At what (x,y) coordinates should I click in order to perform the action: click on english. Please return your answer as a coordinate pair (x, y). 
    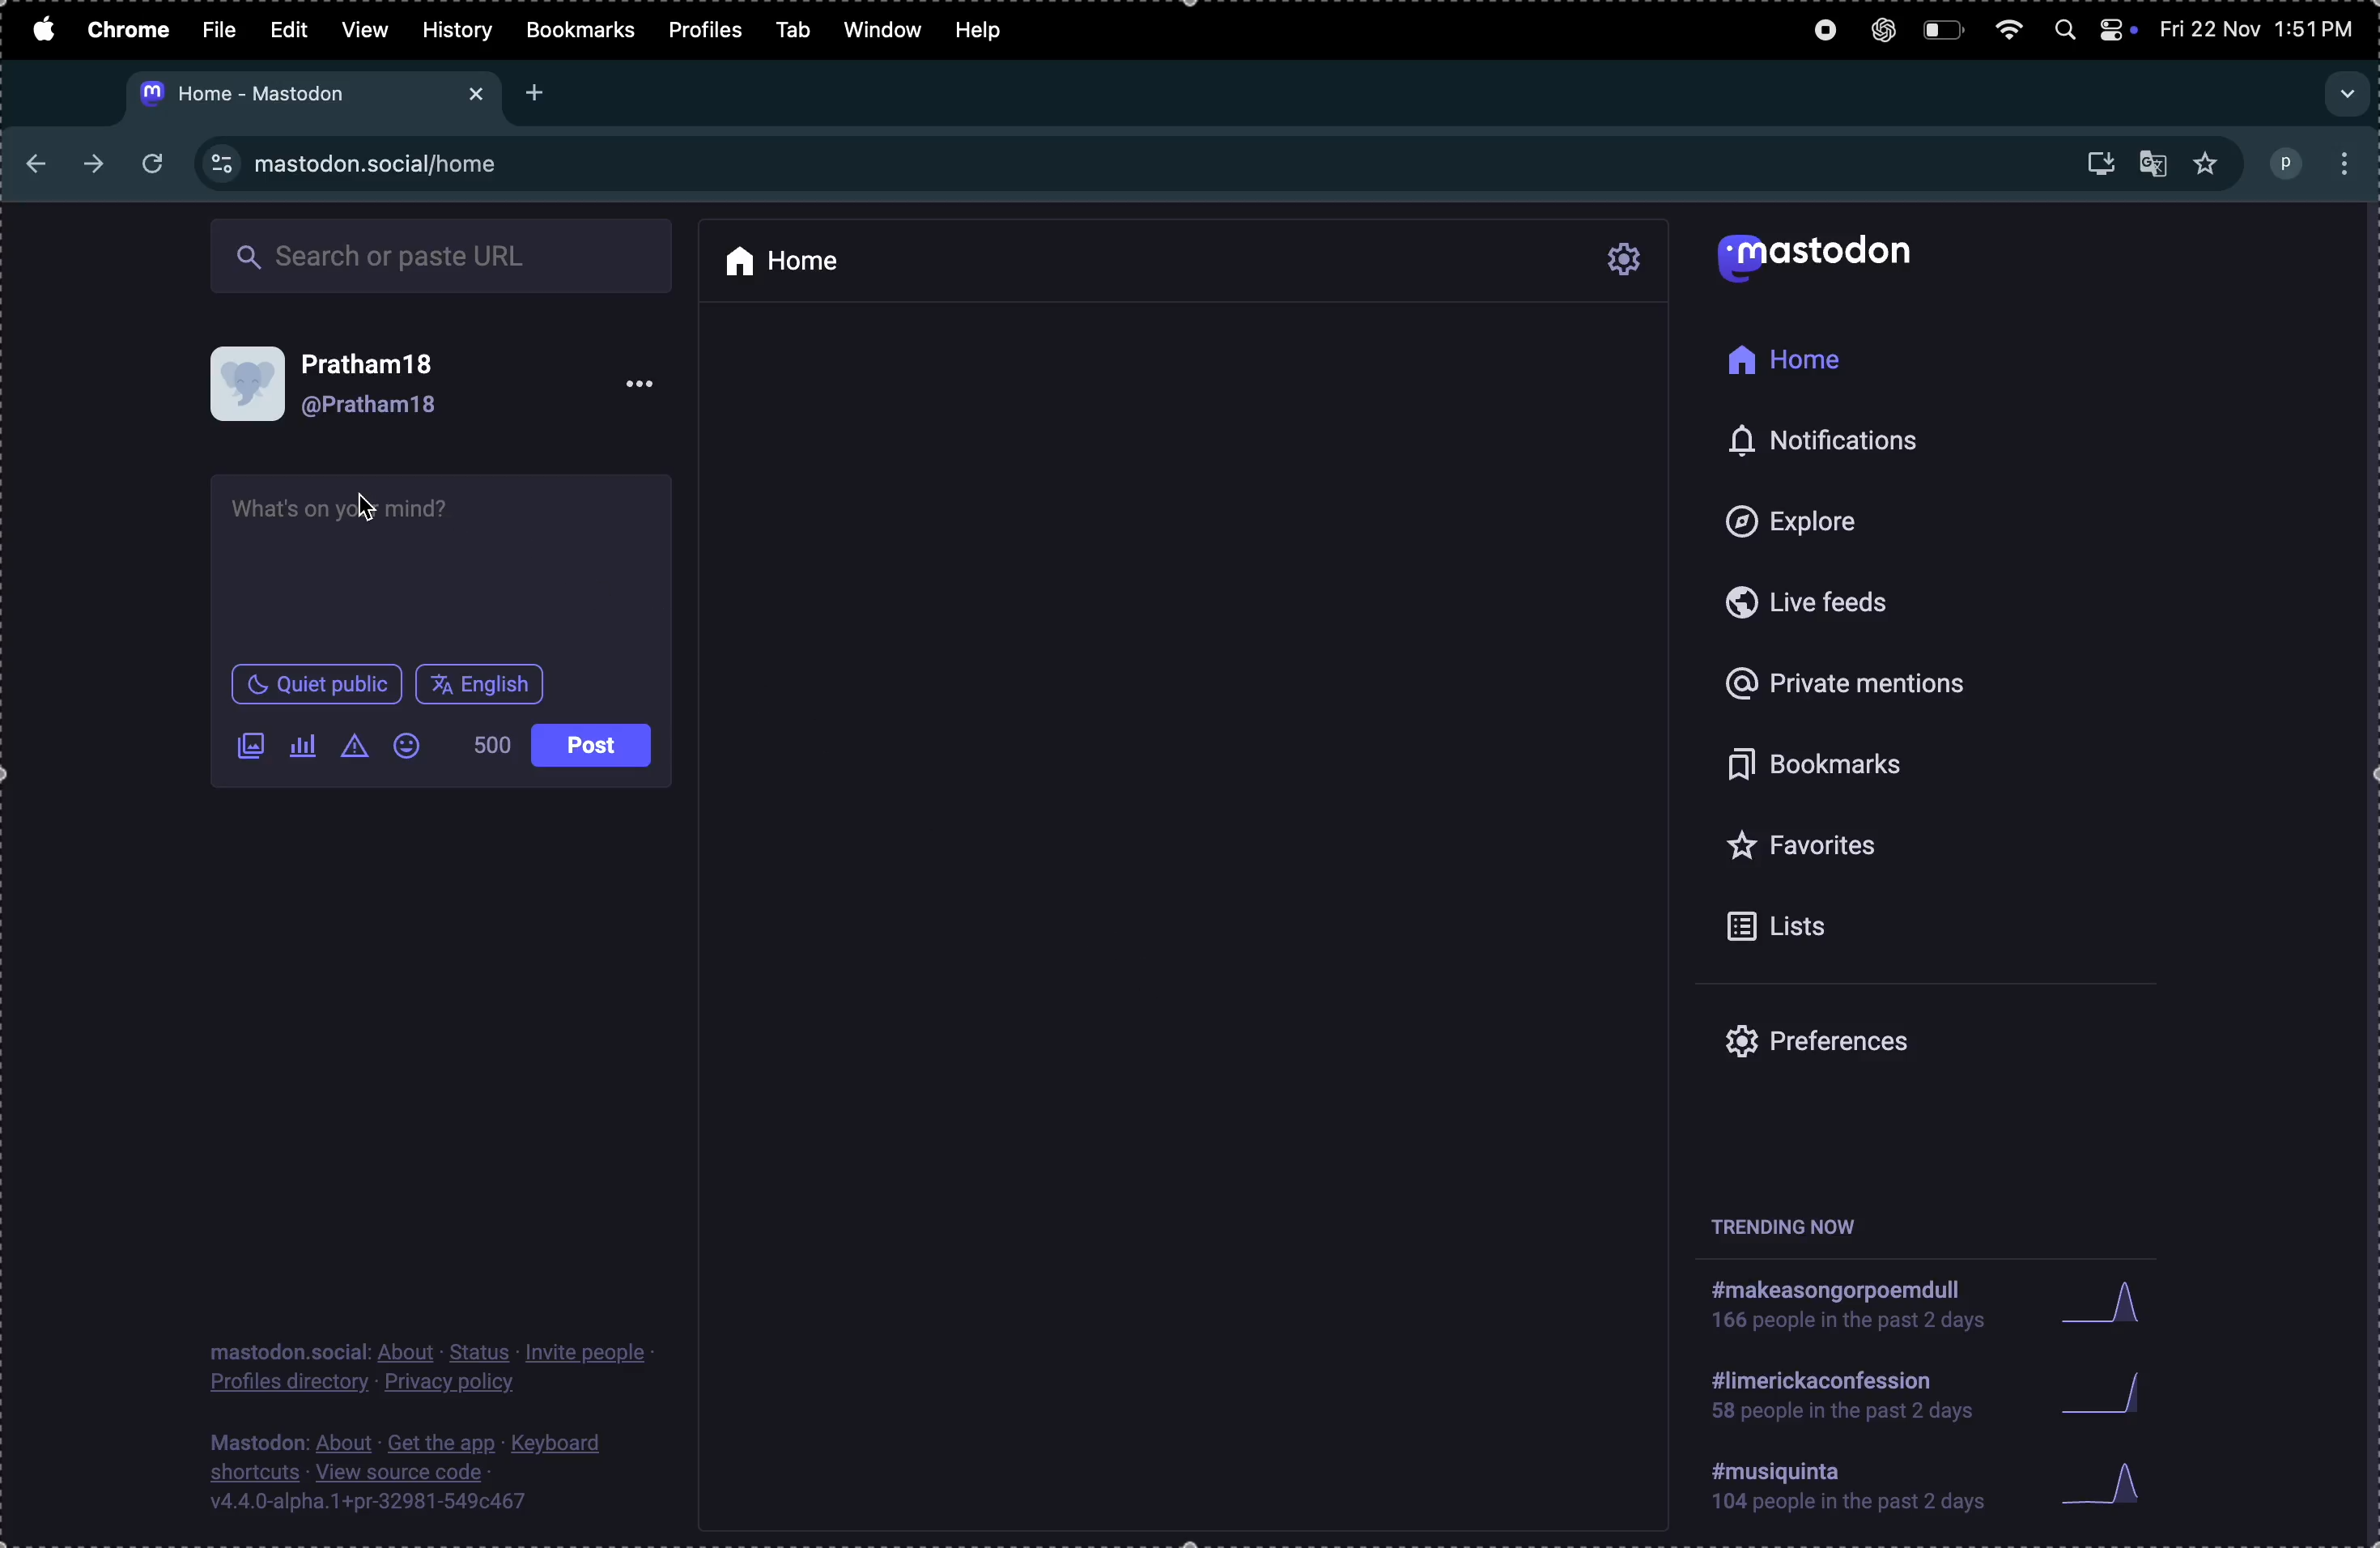
    Looking at the image, I should click on (477, 684).